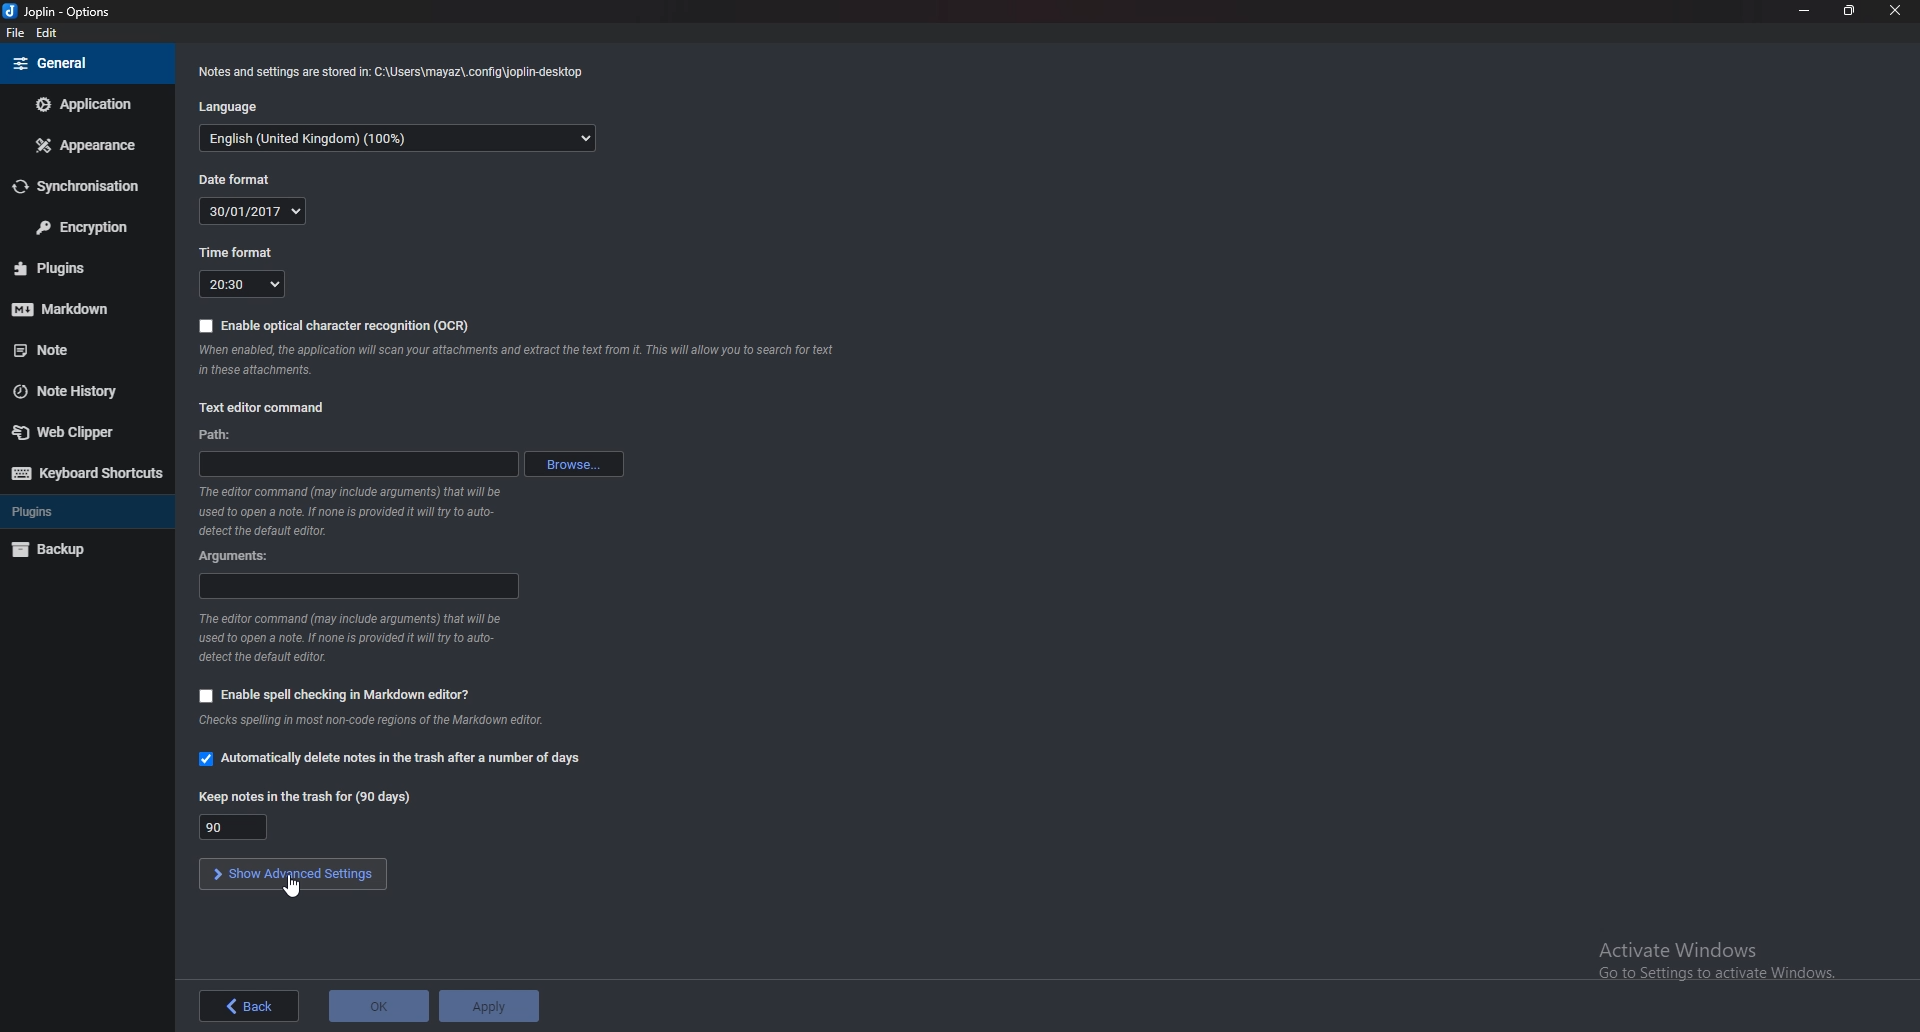  Describe the element at coordinates (81, 551) in the screenshot. I see `Back up` at that location.